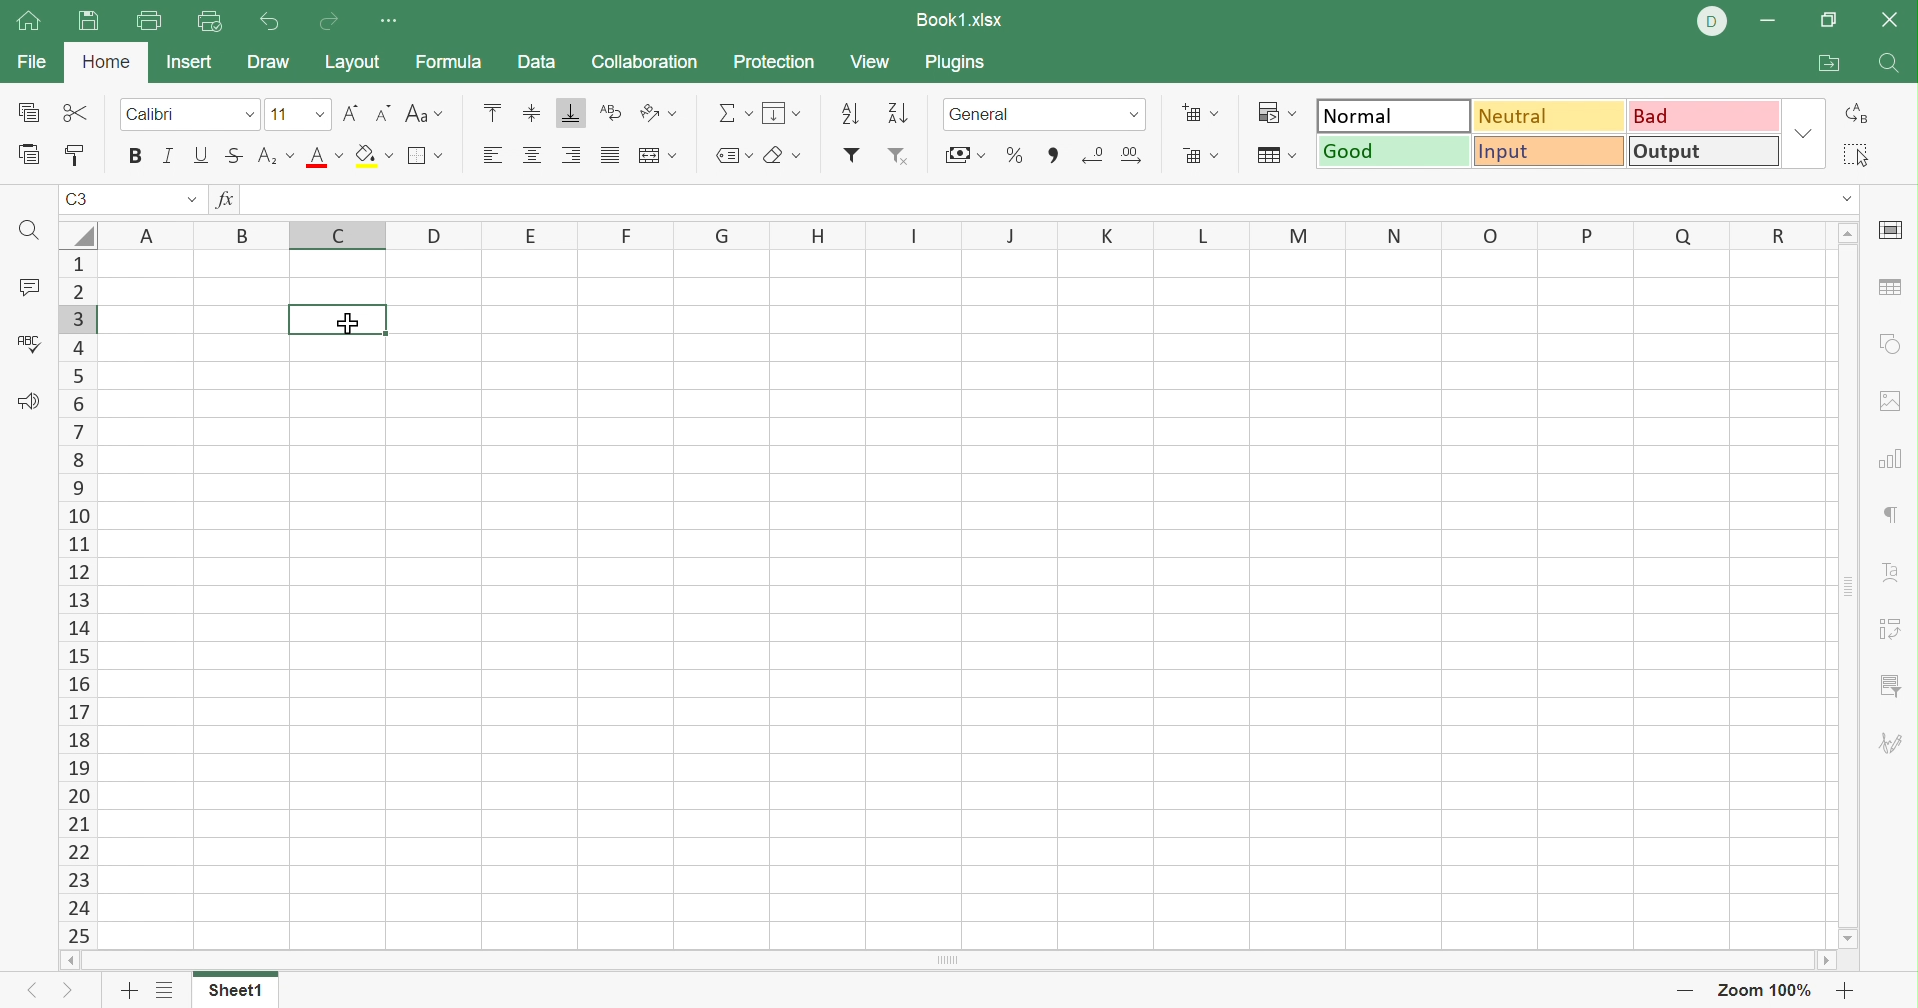 The height and width of the screenshot is (1008, 1918). I want to click on Fill, so click(781, 114).